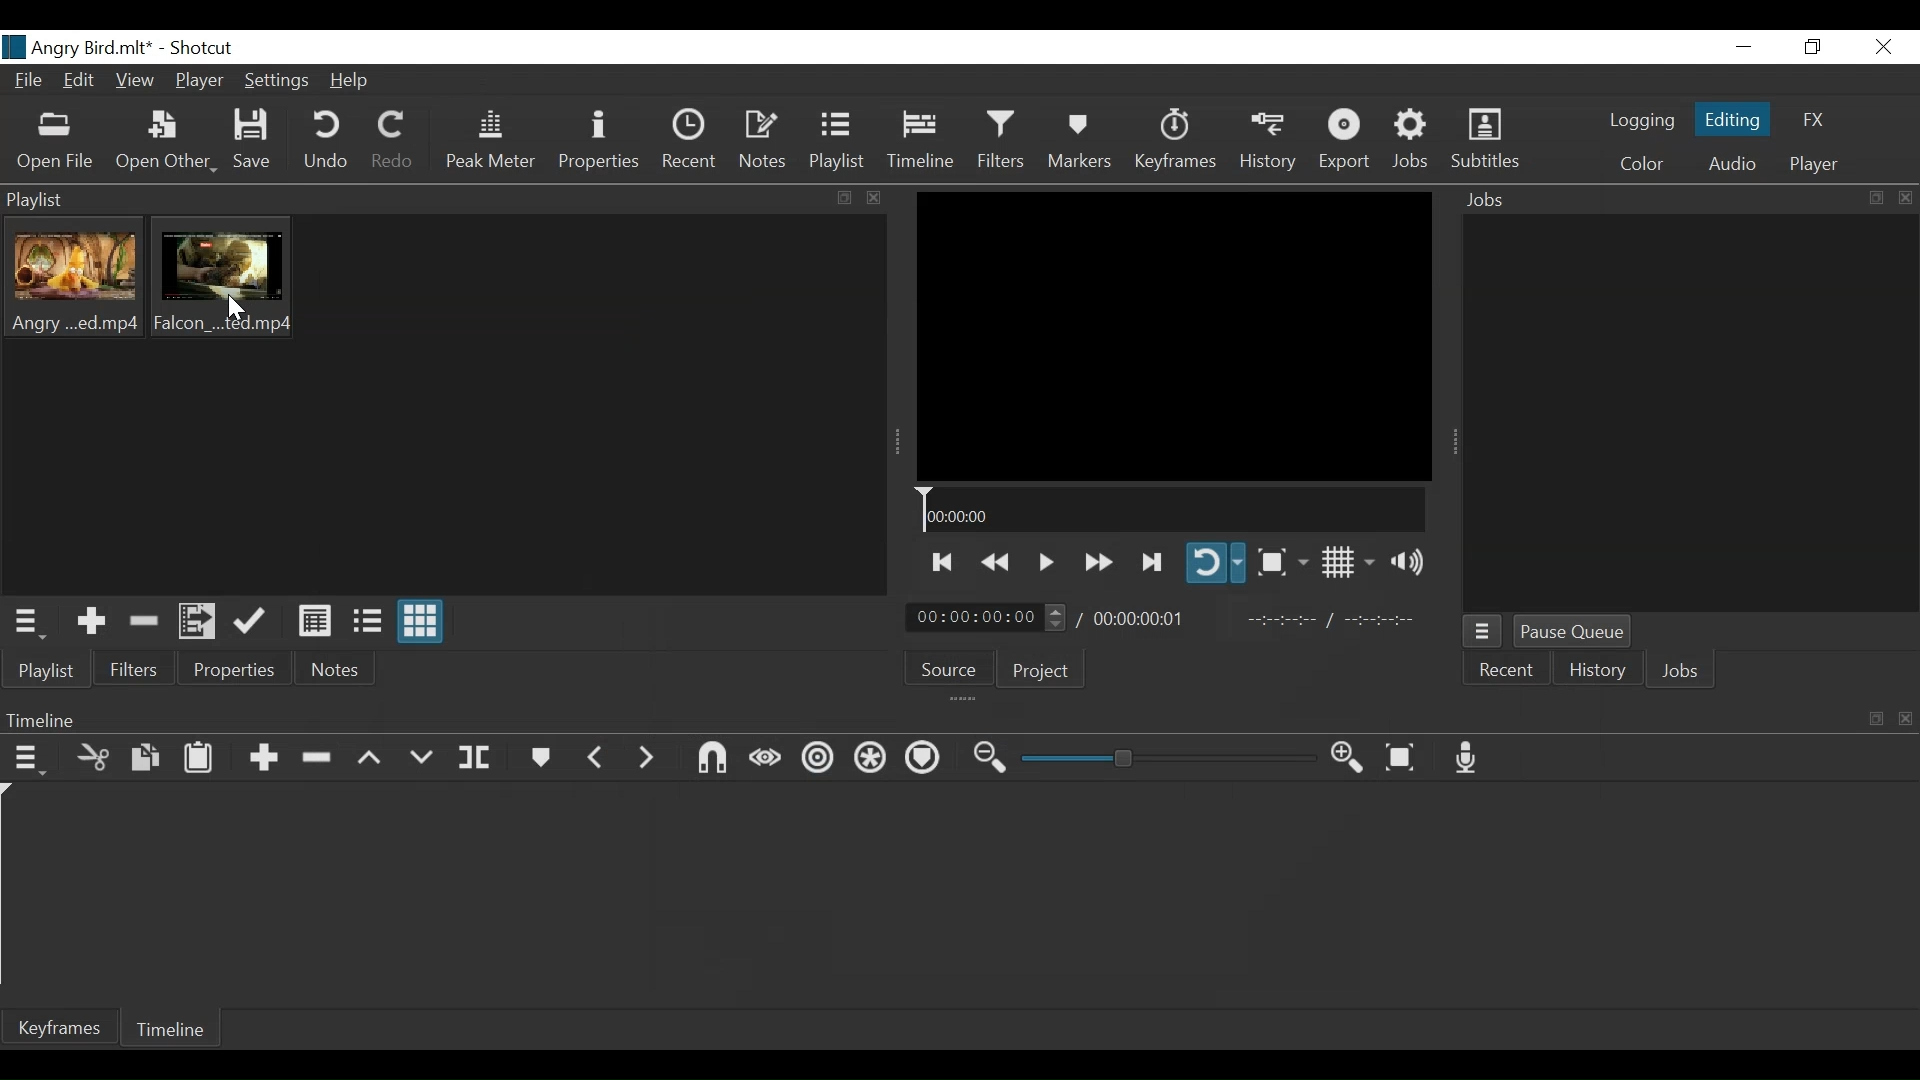 Image resolution: width=1920 pixels, height=1080 pixels. What do you see at coordinates (475, 758) in the screenshot?
I see `Split at playhead` at bounding box center [475, 758].